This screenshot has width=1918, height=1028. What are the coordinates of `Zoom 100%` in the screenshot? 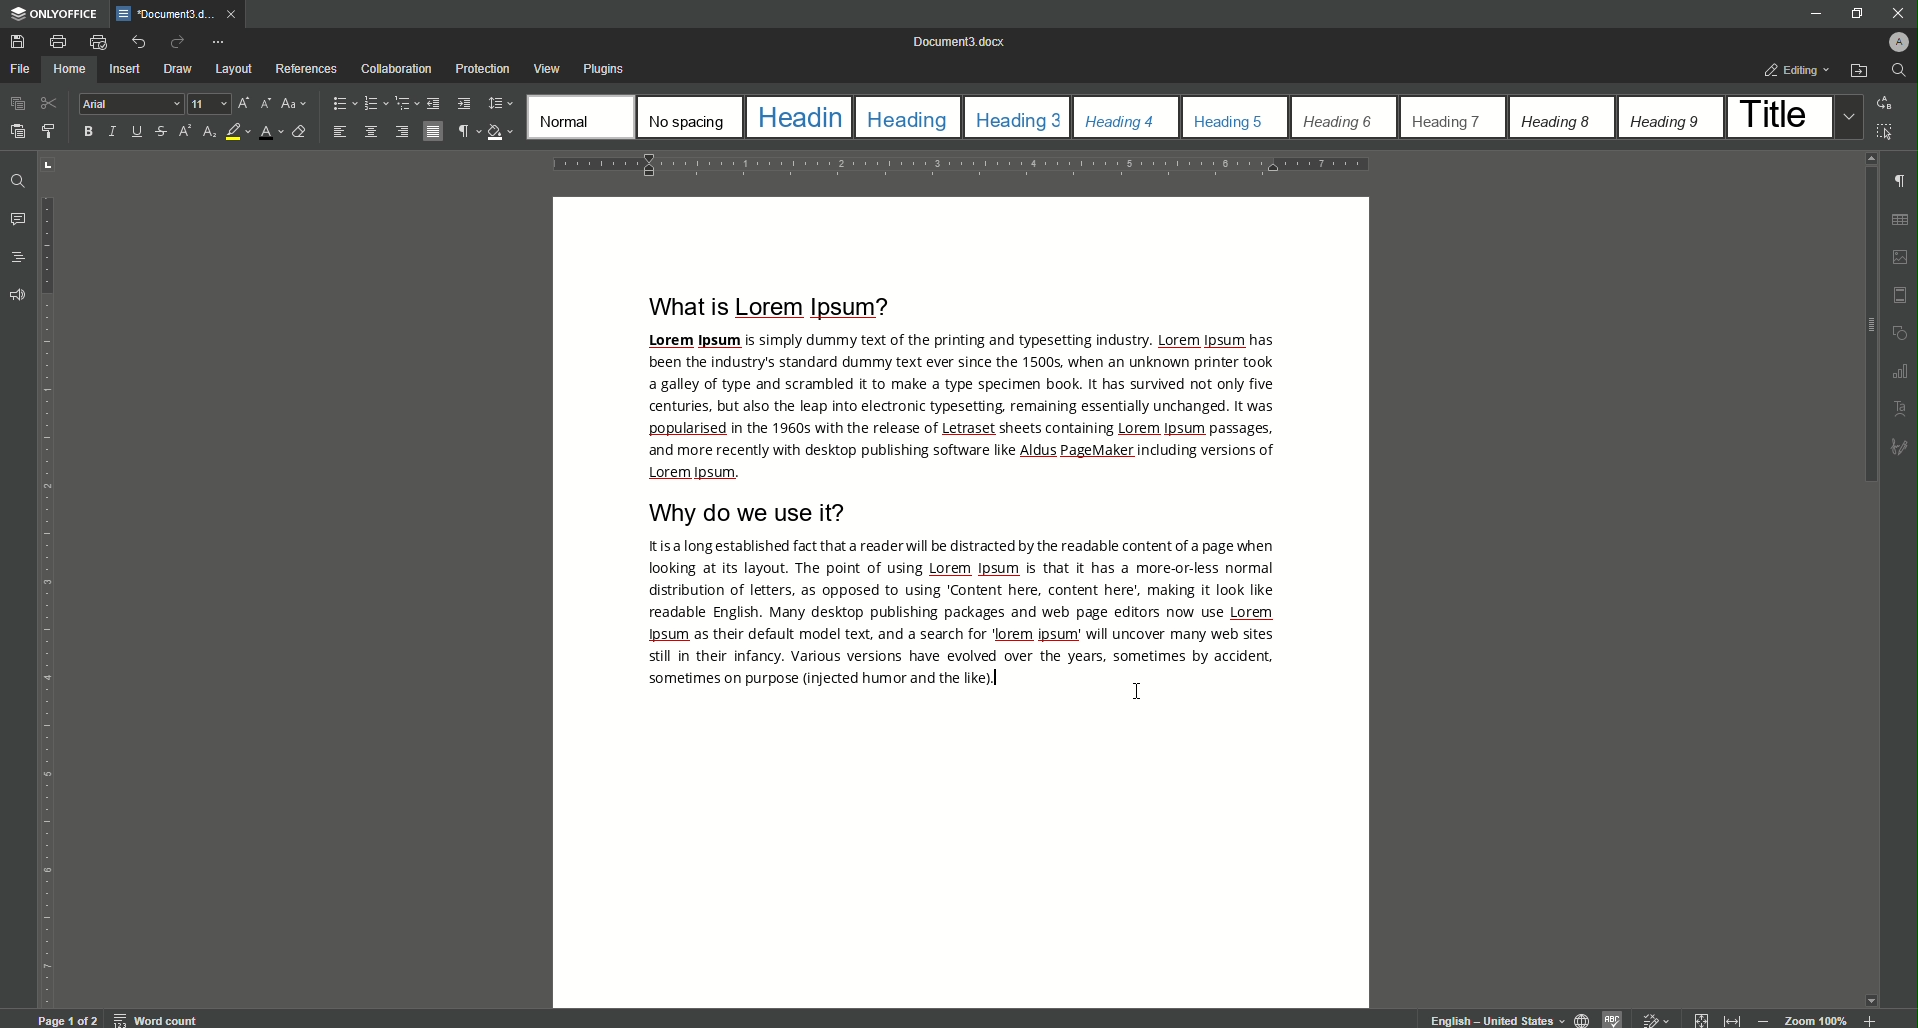 It's located at (1815, 1020).